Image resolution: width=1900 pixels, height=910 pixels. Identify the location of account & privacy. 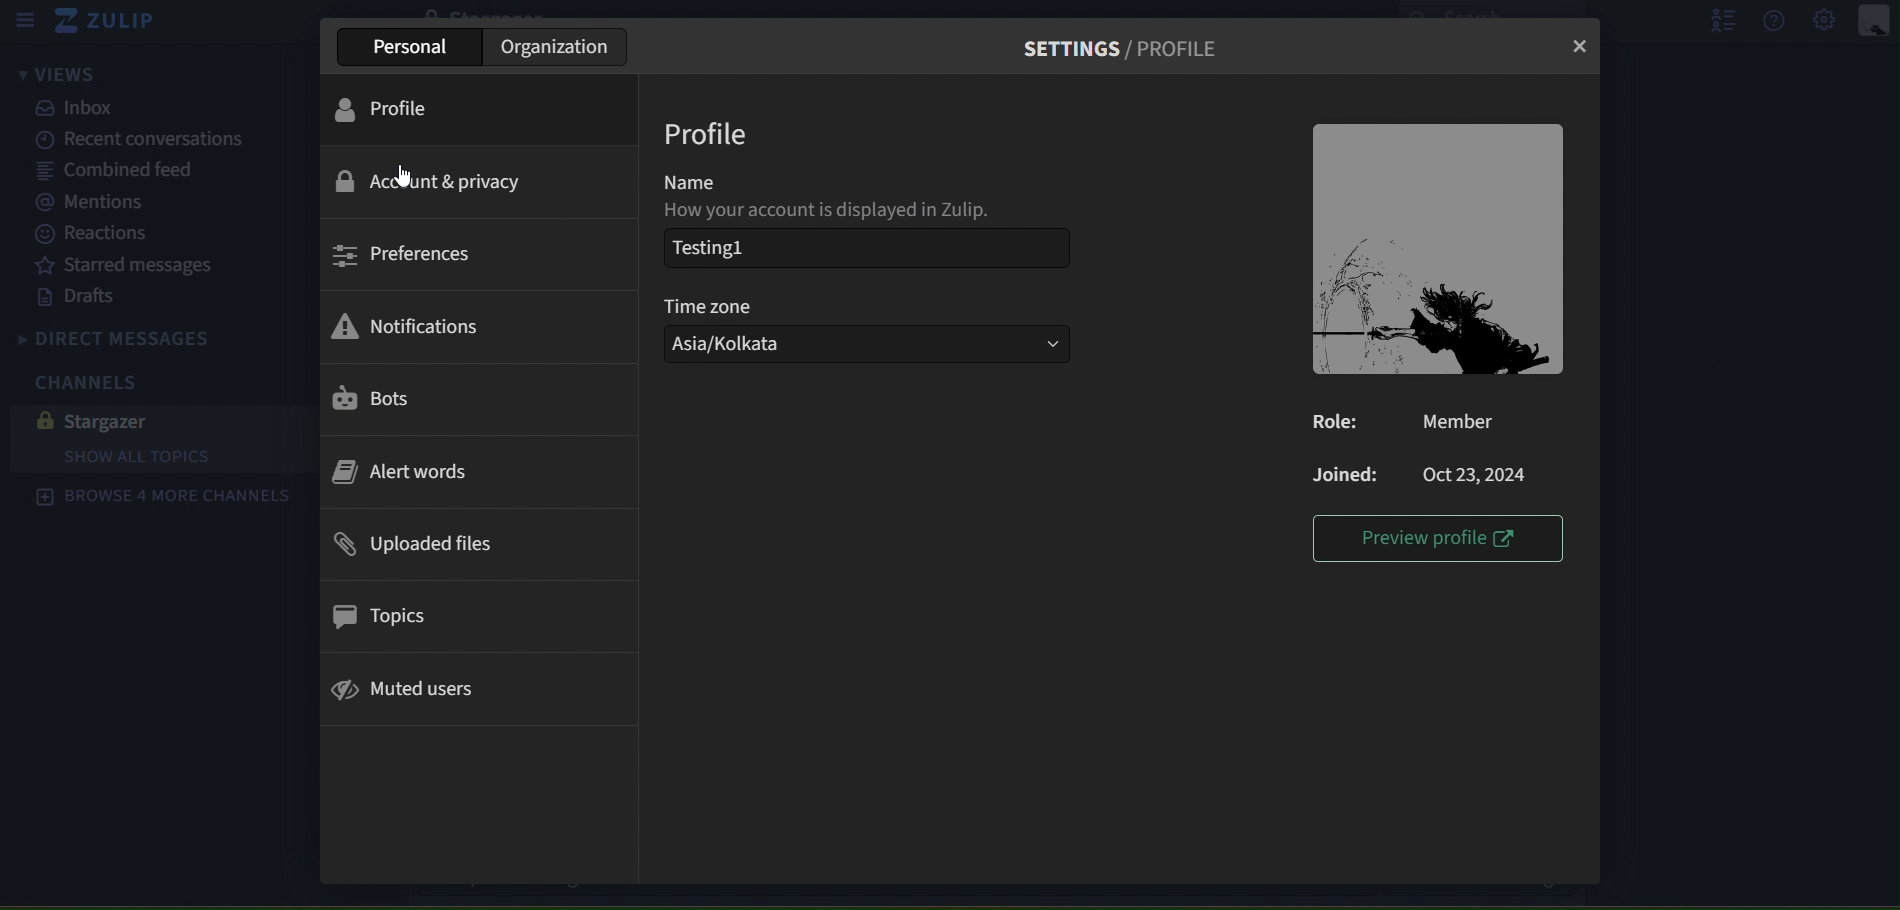
(431, 183).